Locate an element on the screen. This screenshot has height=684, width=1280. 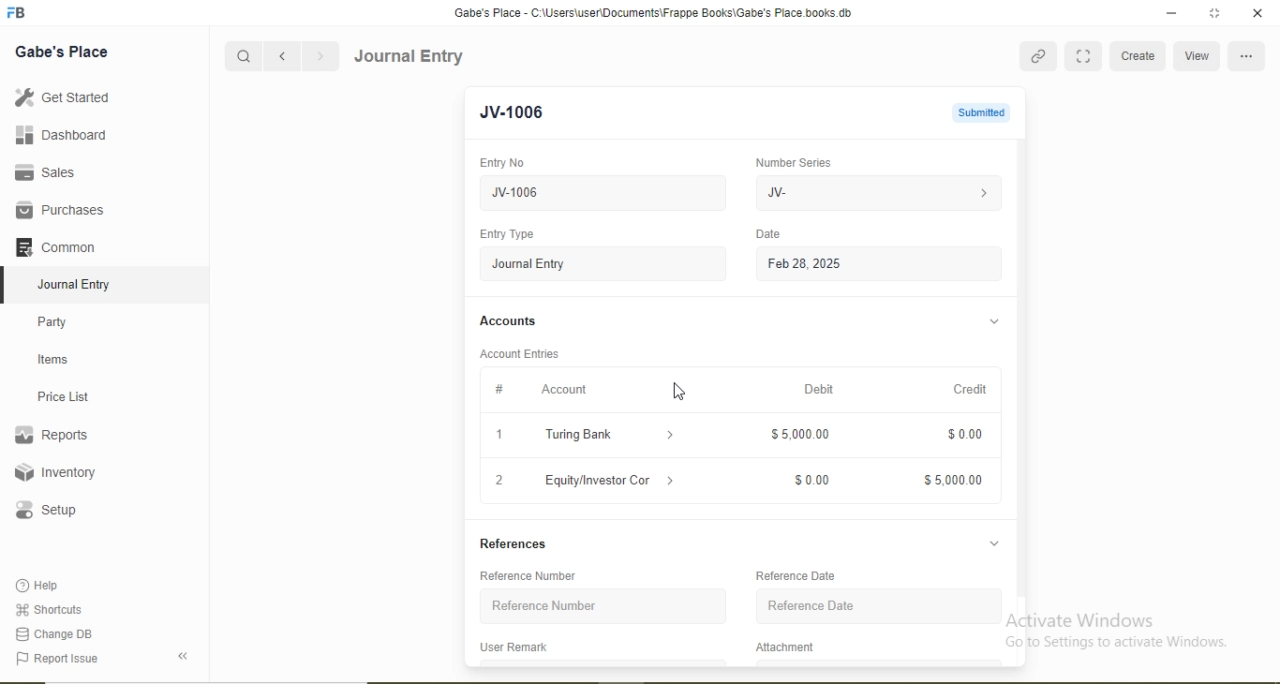
Get Started is located at coordinates (61, 96).